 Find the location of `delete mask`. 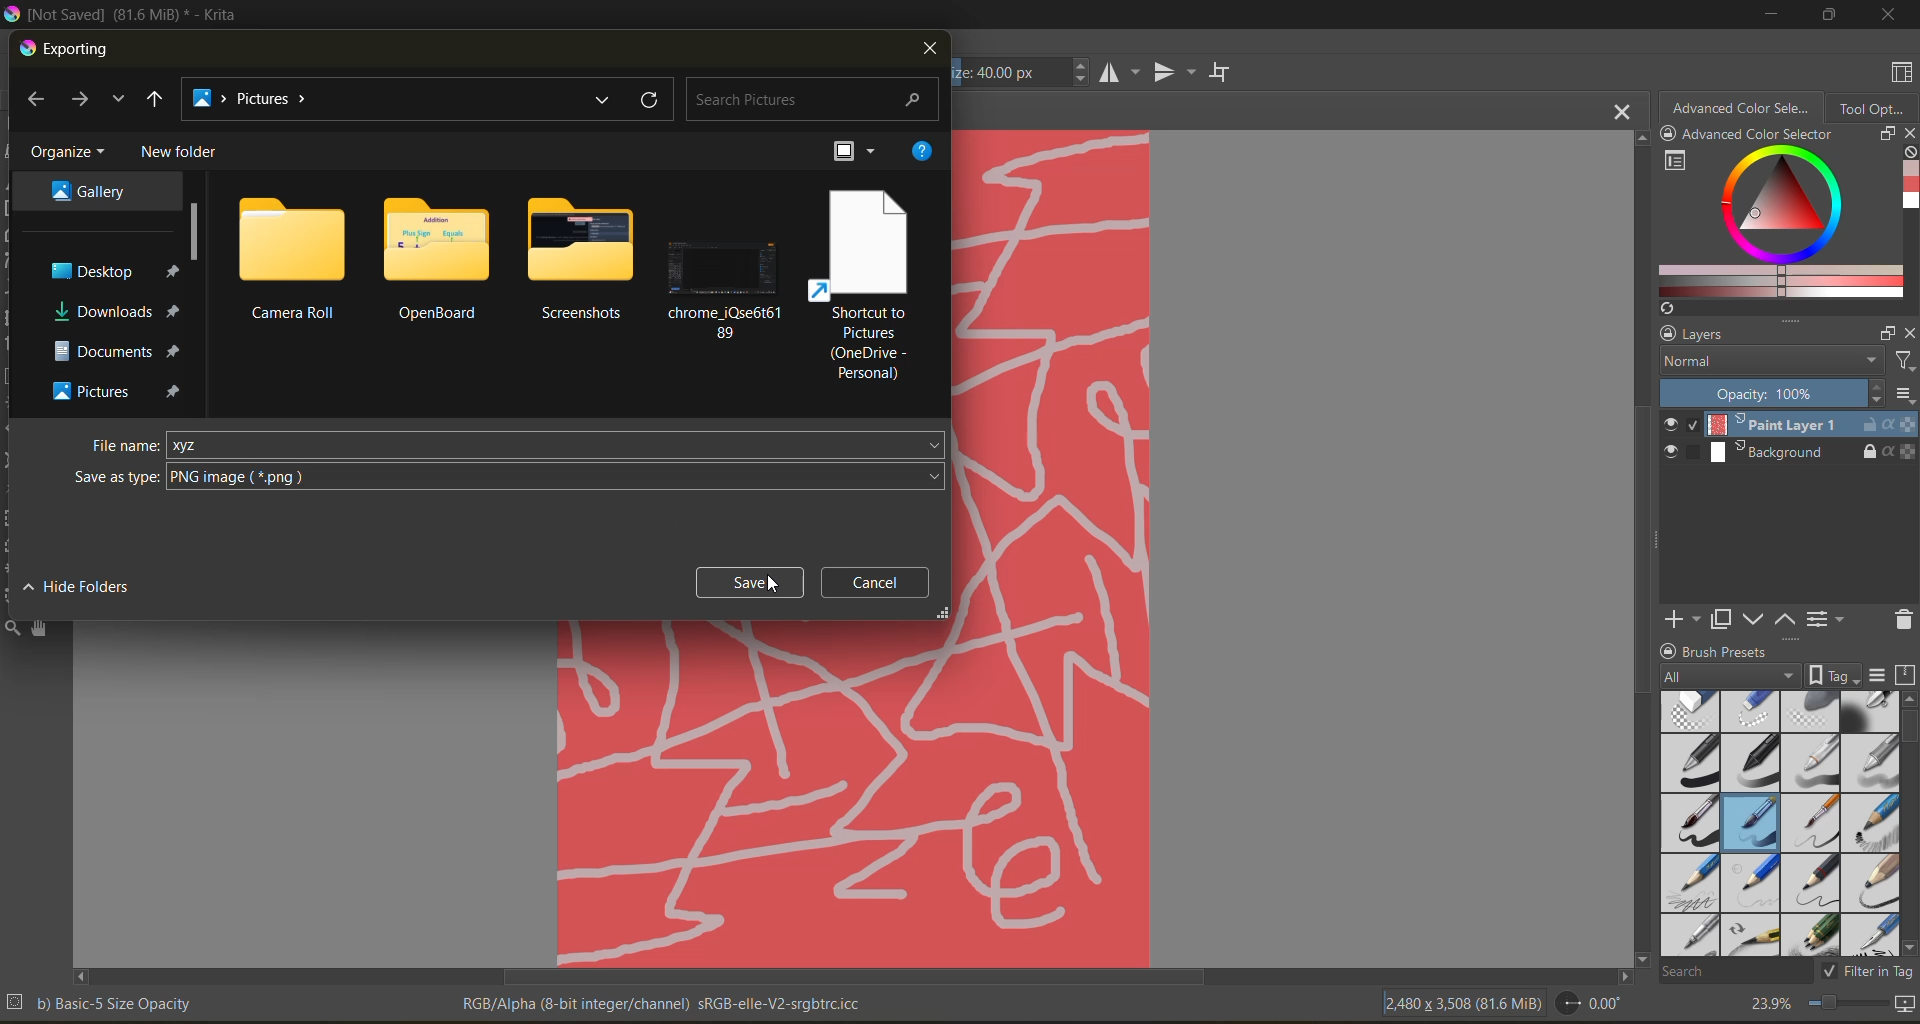

delete mask is located at coordinates (1903, 623).